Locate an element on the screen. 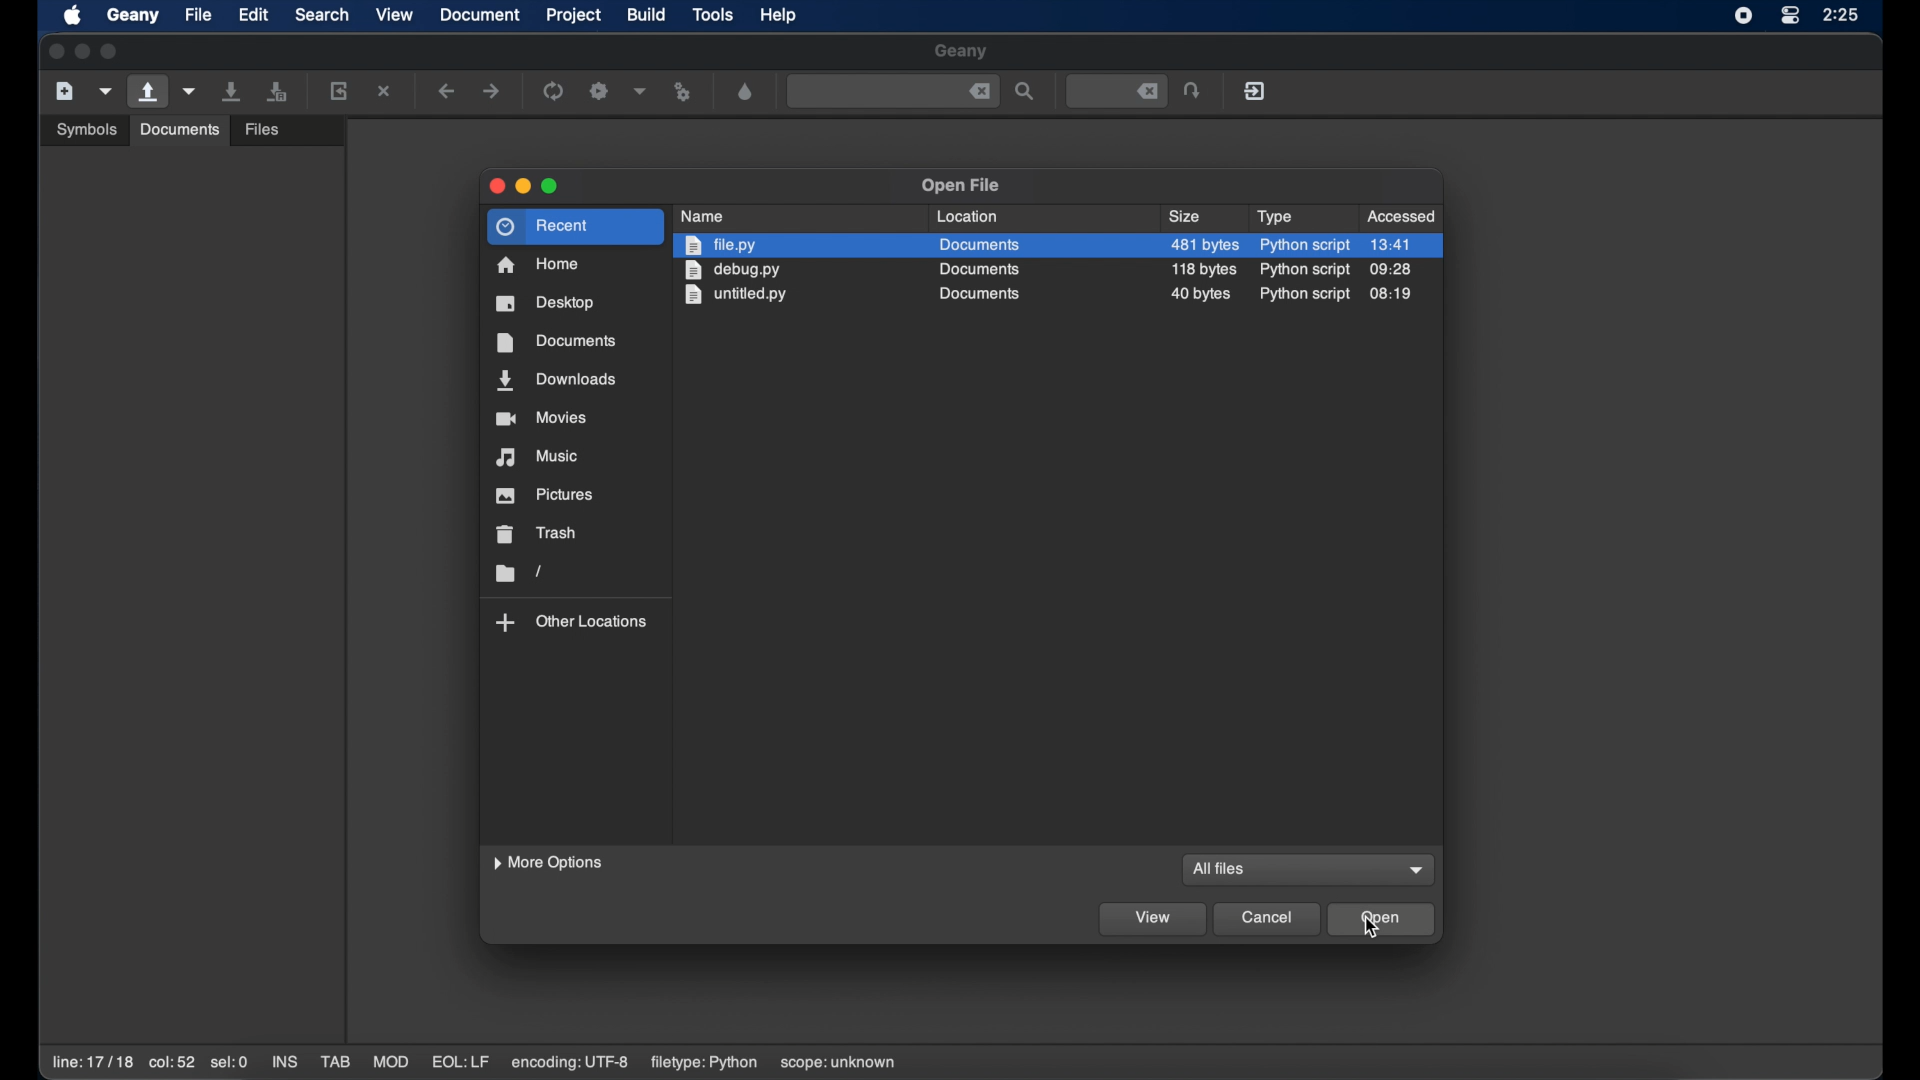 This screenshot has height=1080, width=1920. close is located at coordinates (53, 52).